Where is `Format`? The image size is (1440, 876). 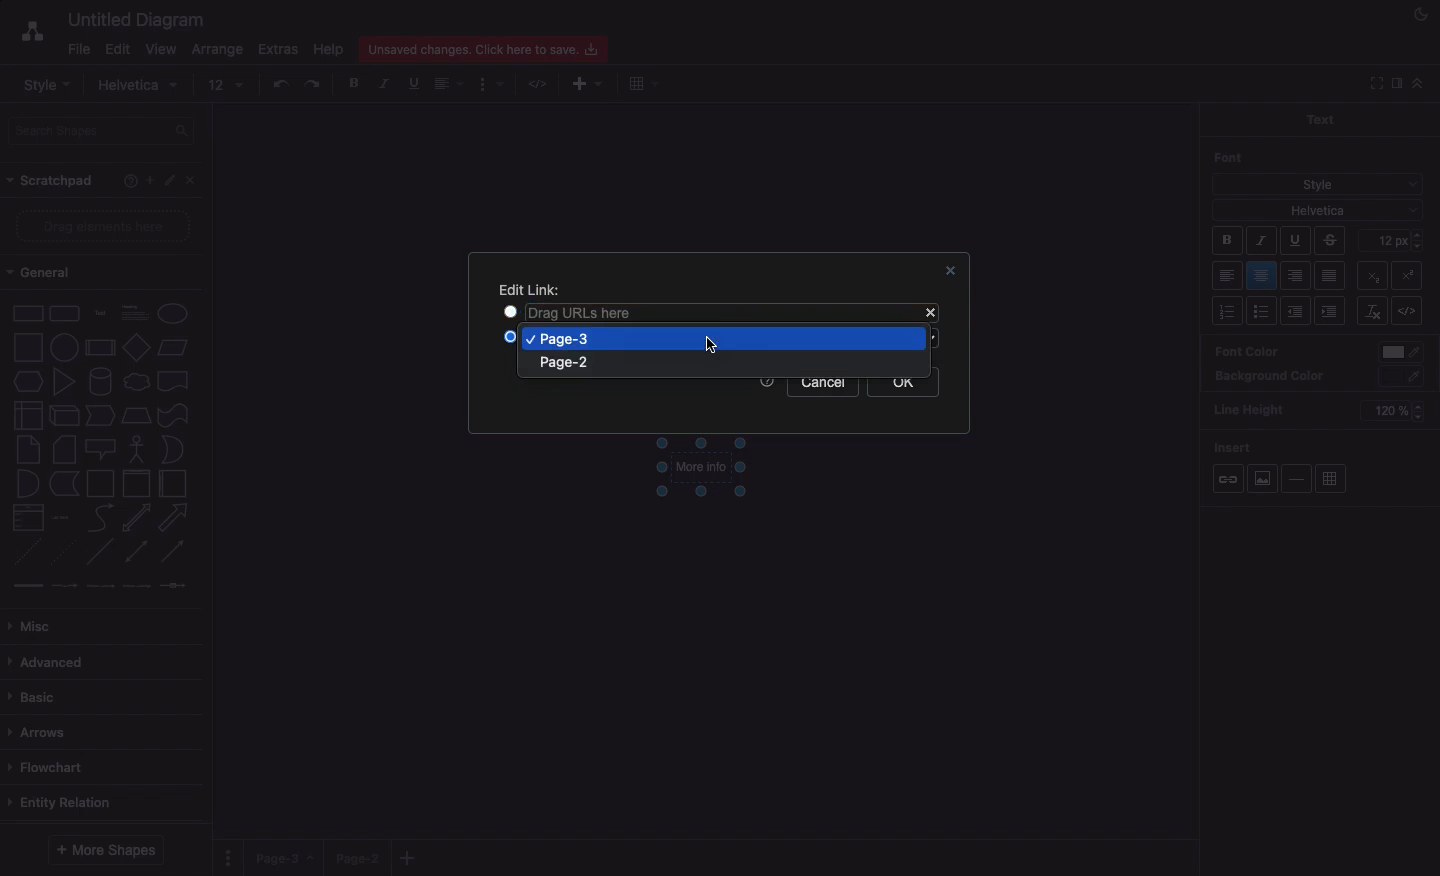
Format is located at coordinates (491, 85).